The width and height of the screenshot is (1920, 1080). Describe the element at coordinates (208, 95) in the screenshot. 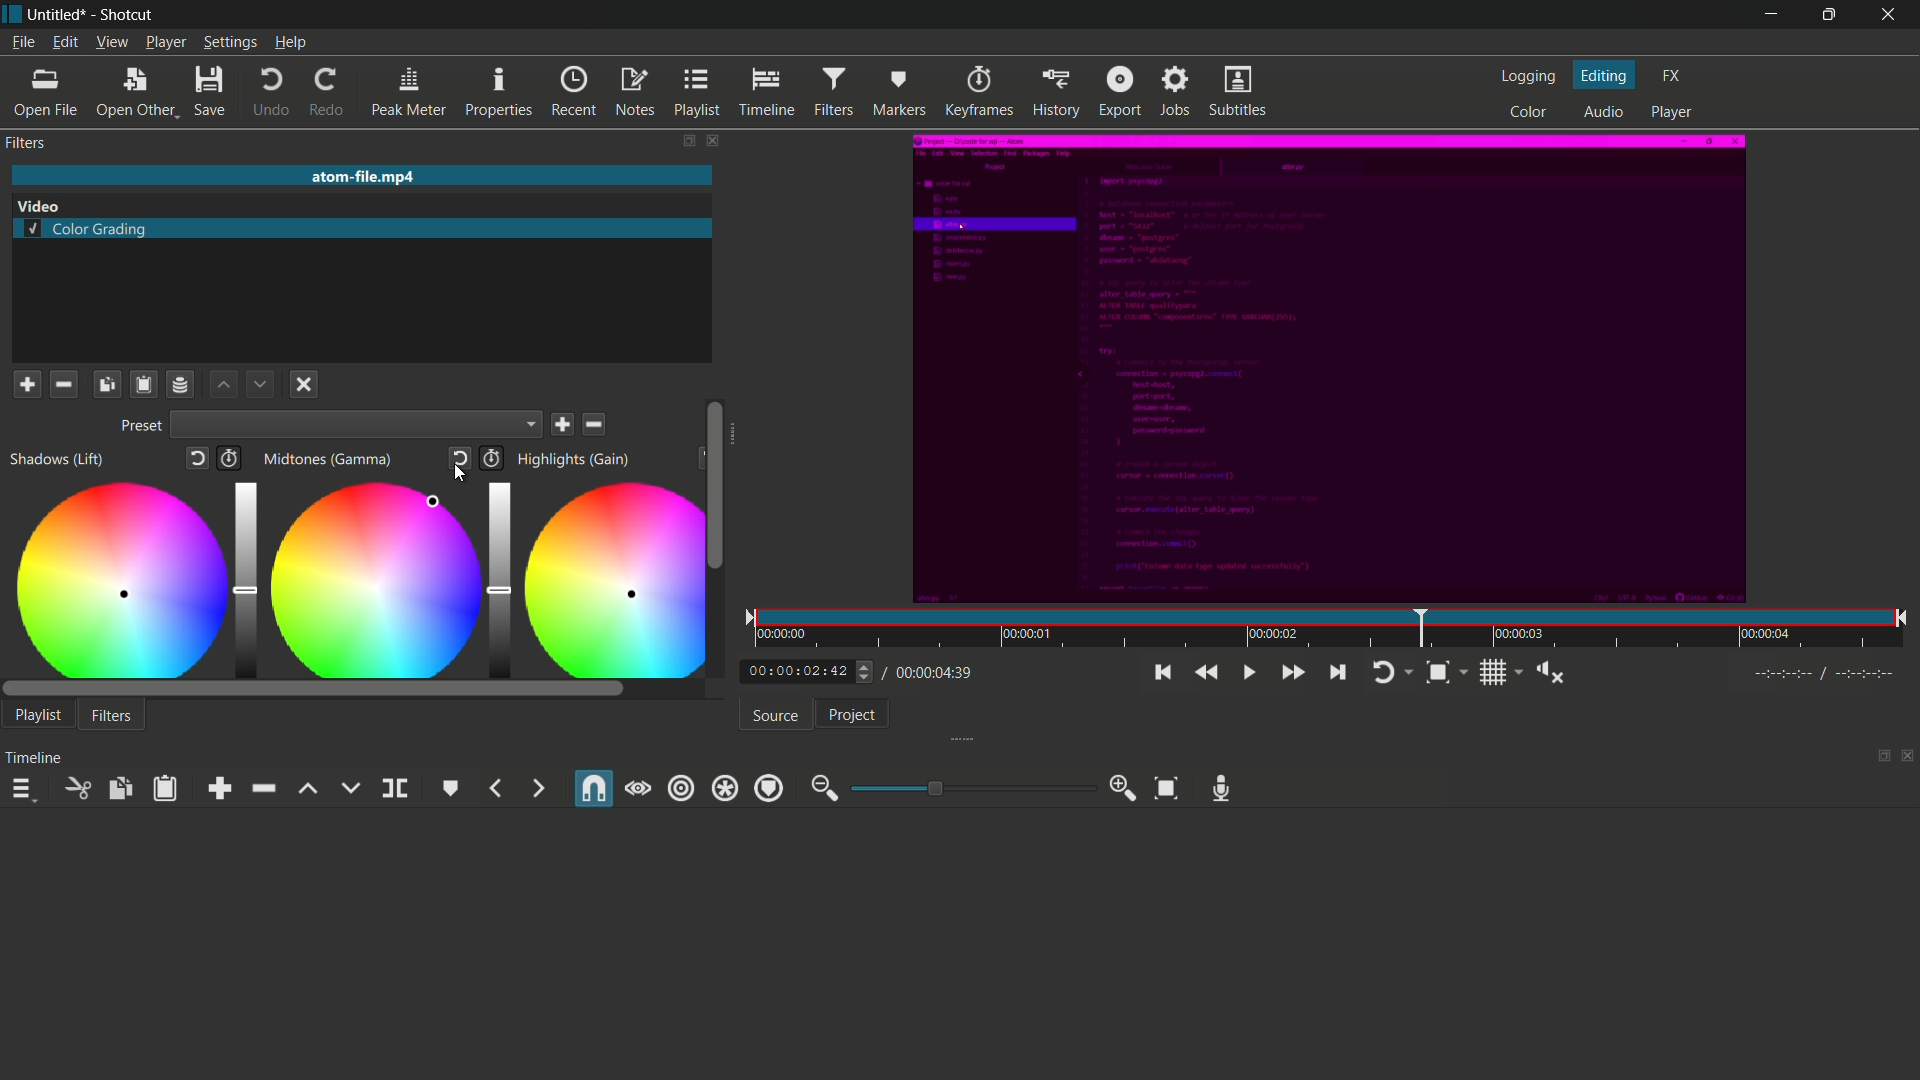

I see `save` at that location.